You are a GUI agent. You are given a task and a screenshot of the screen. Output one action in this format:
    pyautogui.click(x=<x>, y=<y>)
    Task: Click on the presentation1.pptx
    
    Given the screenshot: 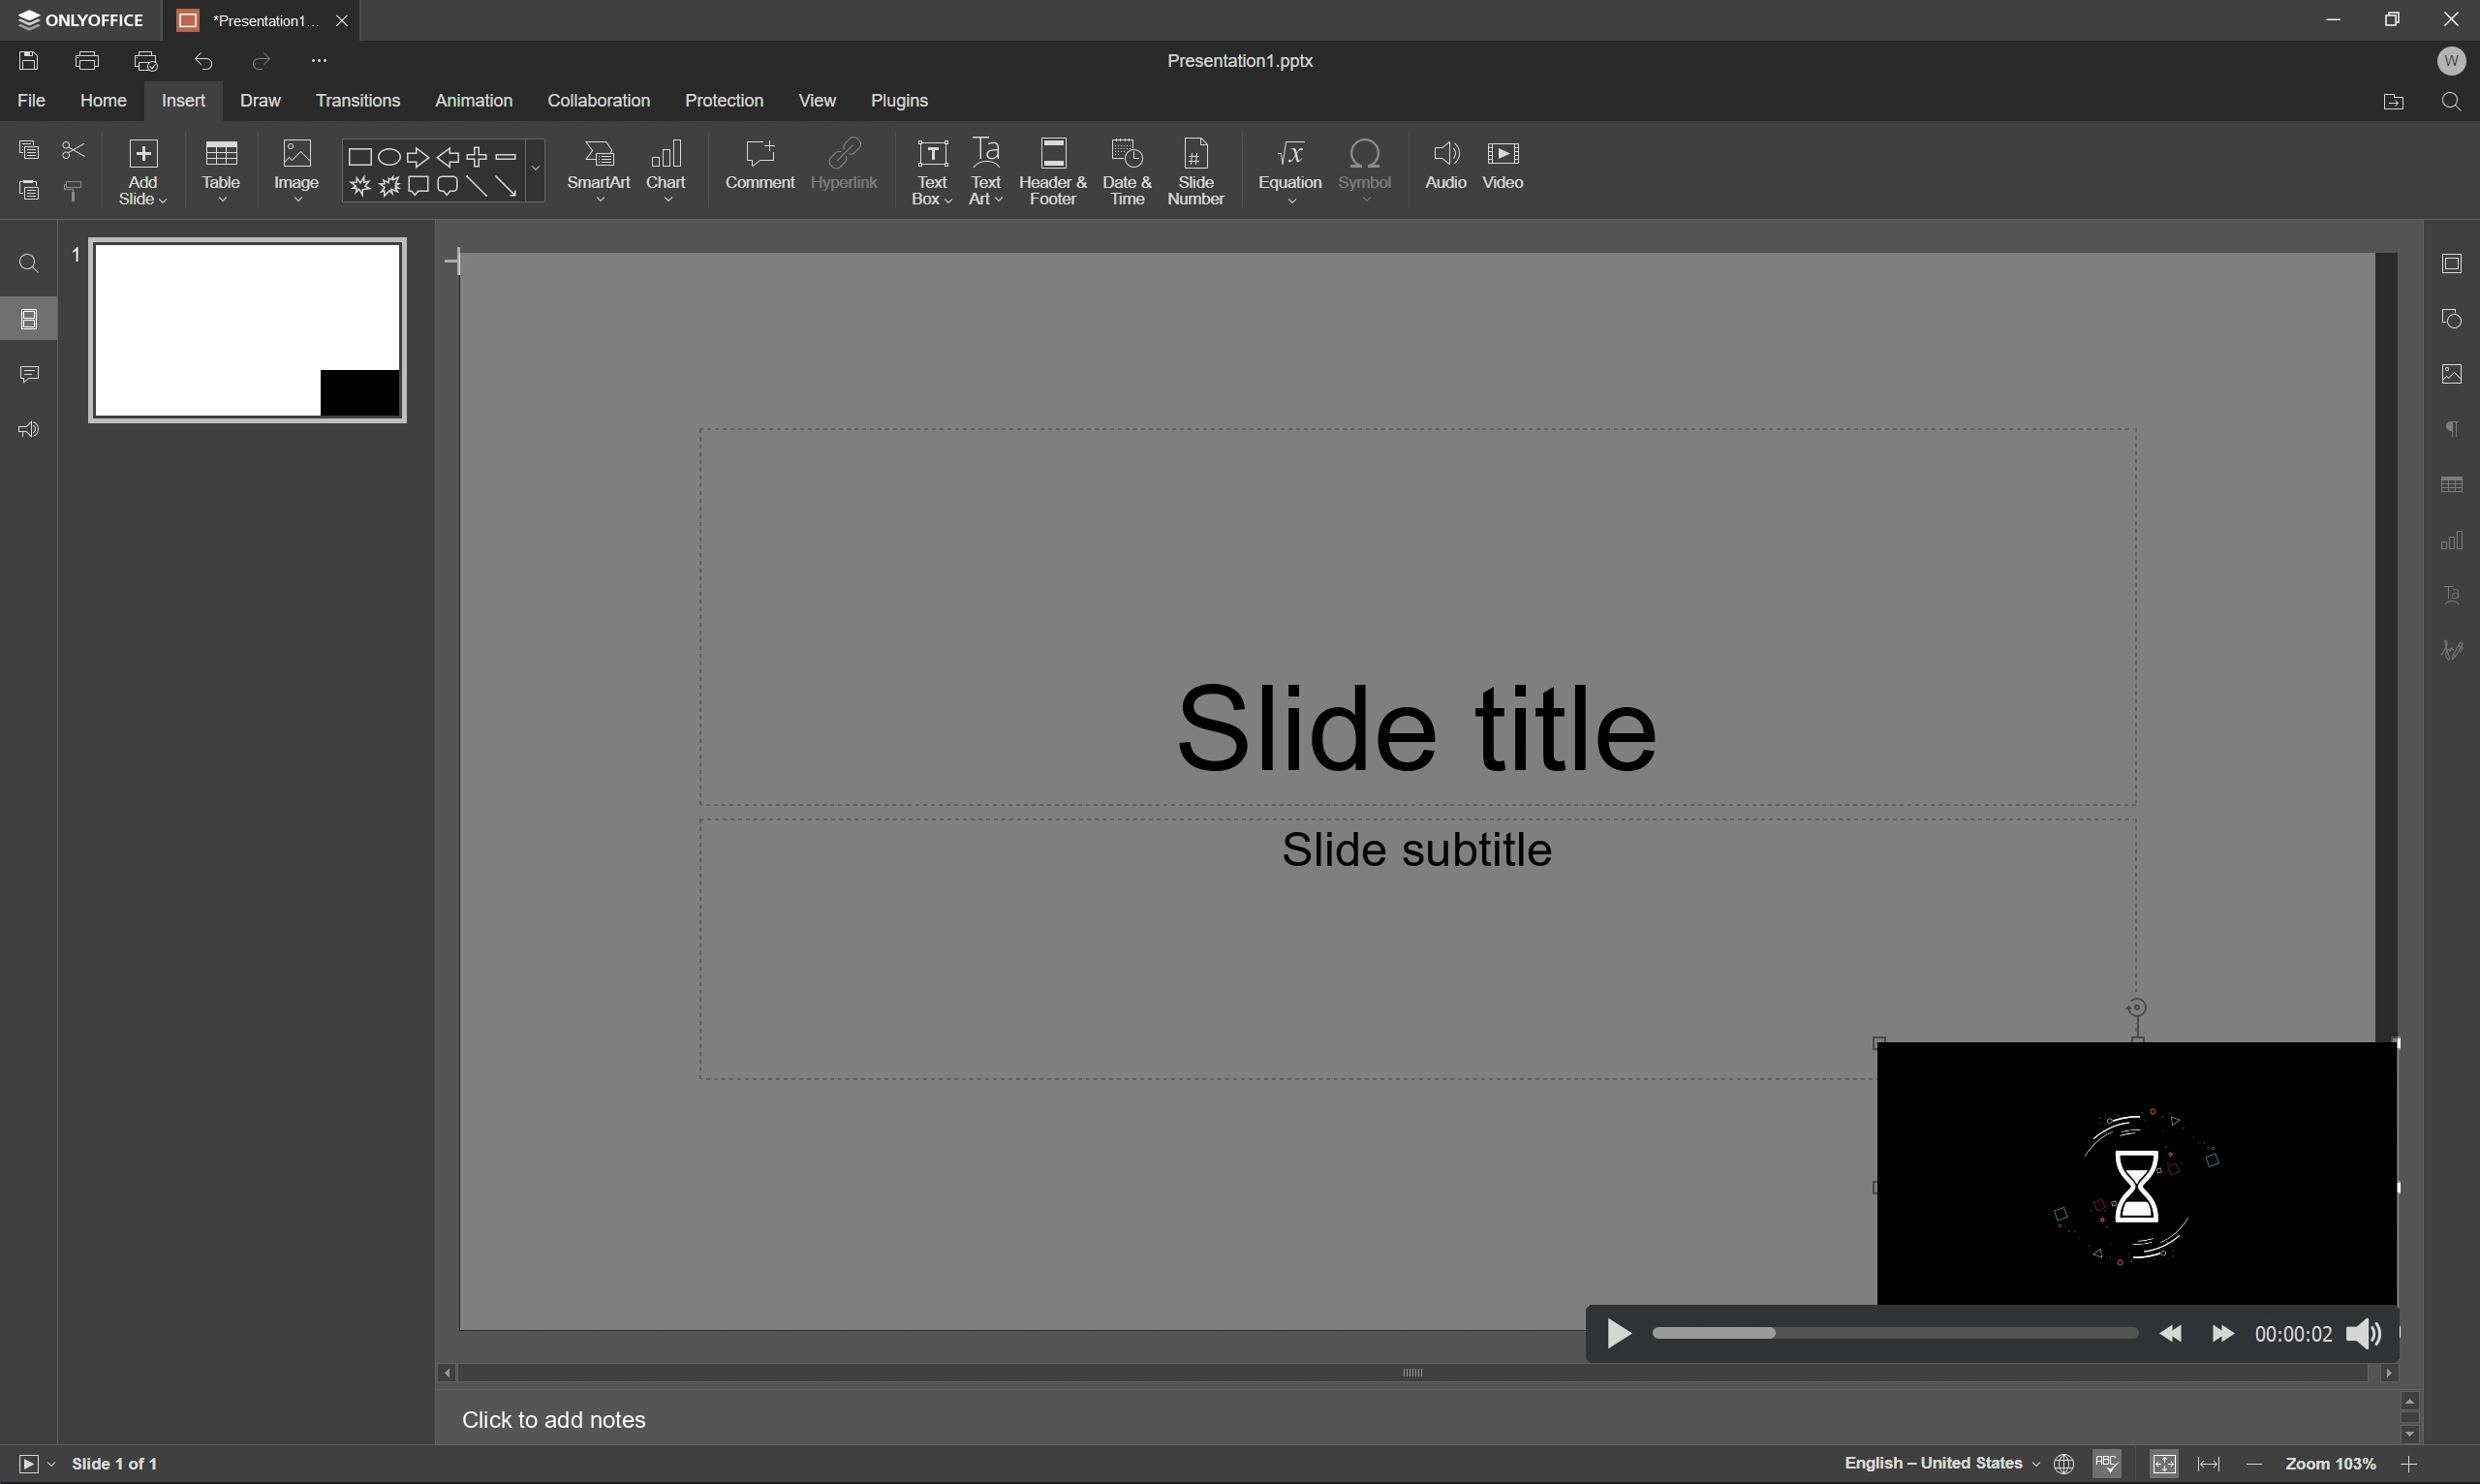 What is the action you would take?
    pyautogui.click(x=1239, y=61)
    